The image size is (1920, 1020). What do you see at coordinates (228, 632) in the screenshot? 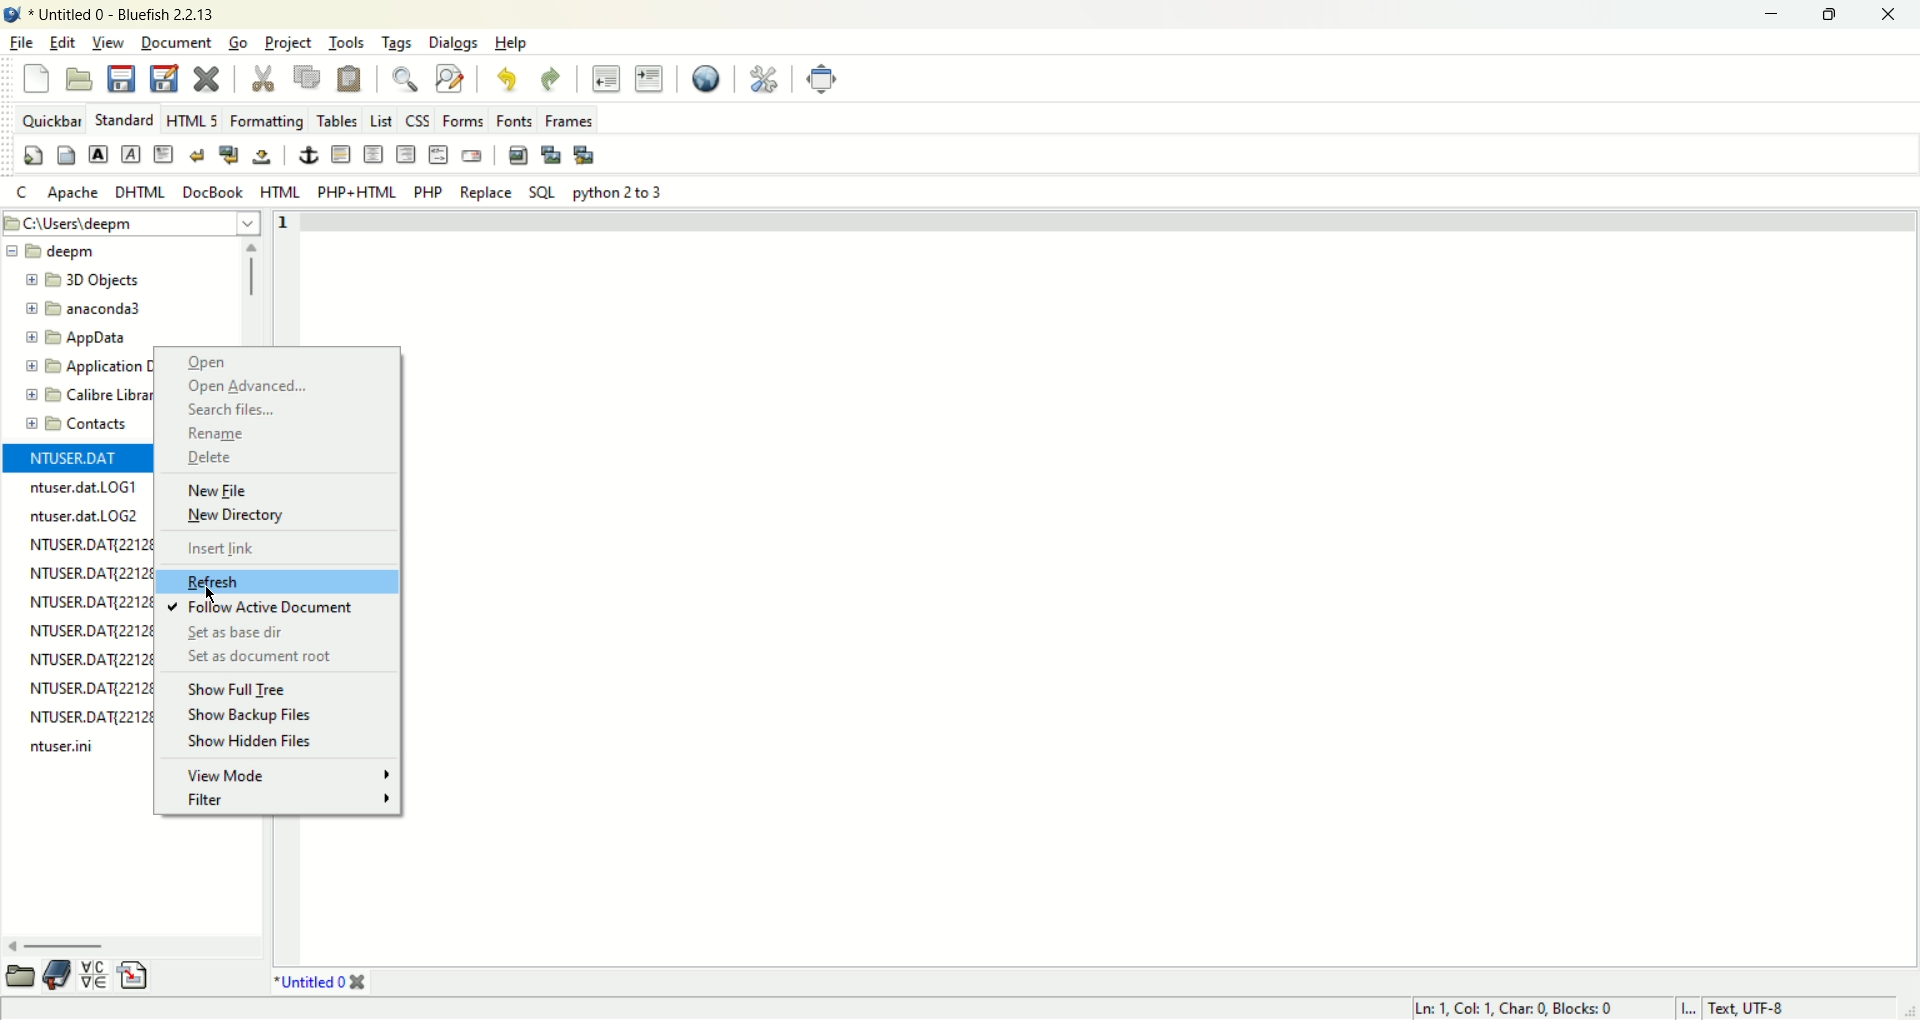
I see `set as base dir` at bounding box center [228, 632].